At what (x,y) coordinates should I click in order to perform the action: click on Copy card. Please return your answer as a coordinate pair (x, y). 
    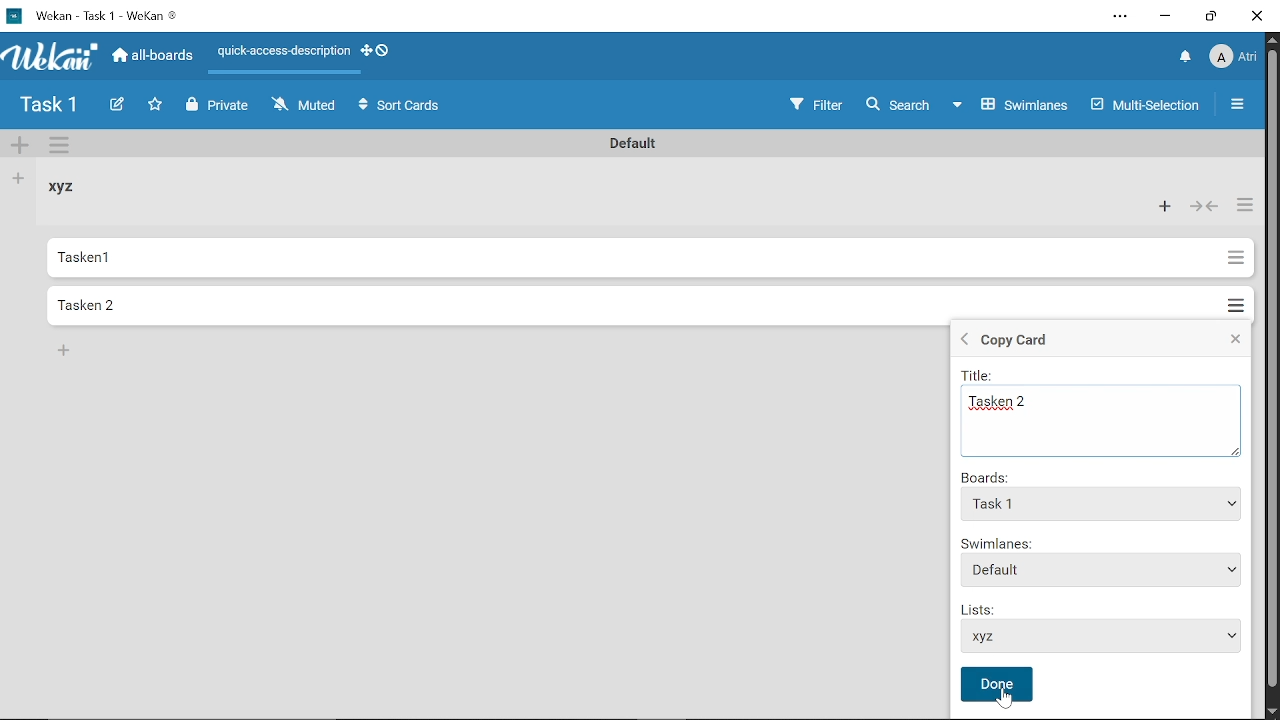
    Looking at the image, I should click on (1067, 341).